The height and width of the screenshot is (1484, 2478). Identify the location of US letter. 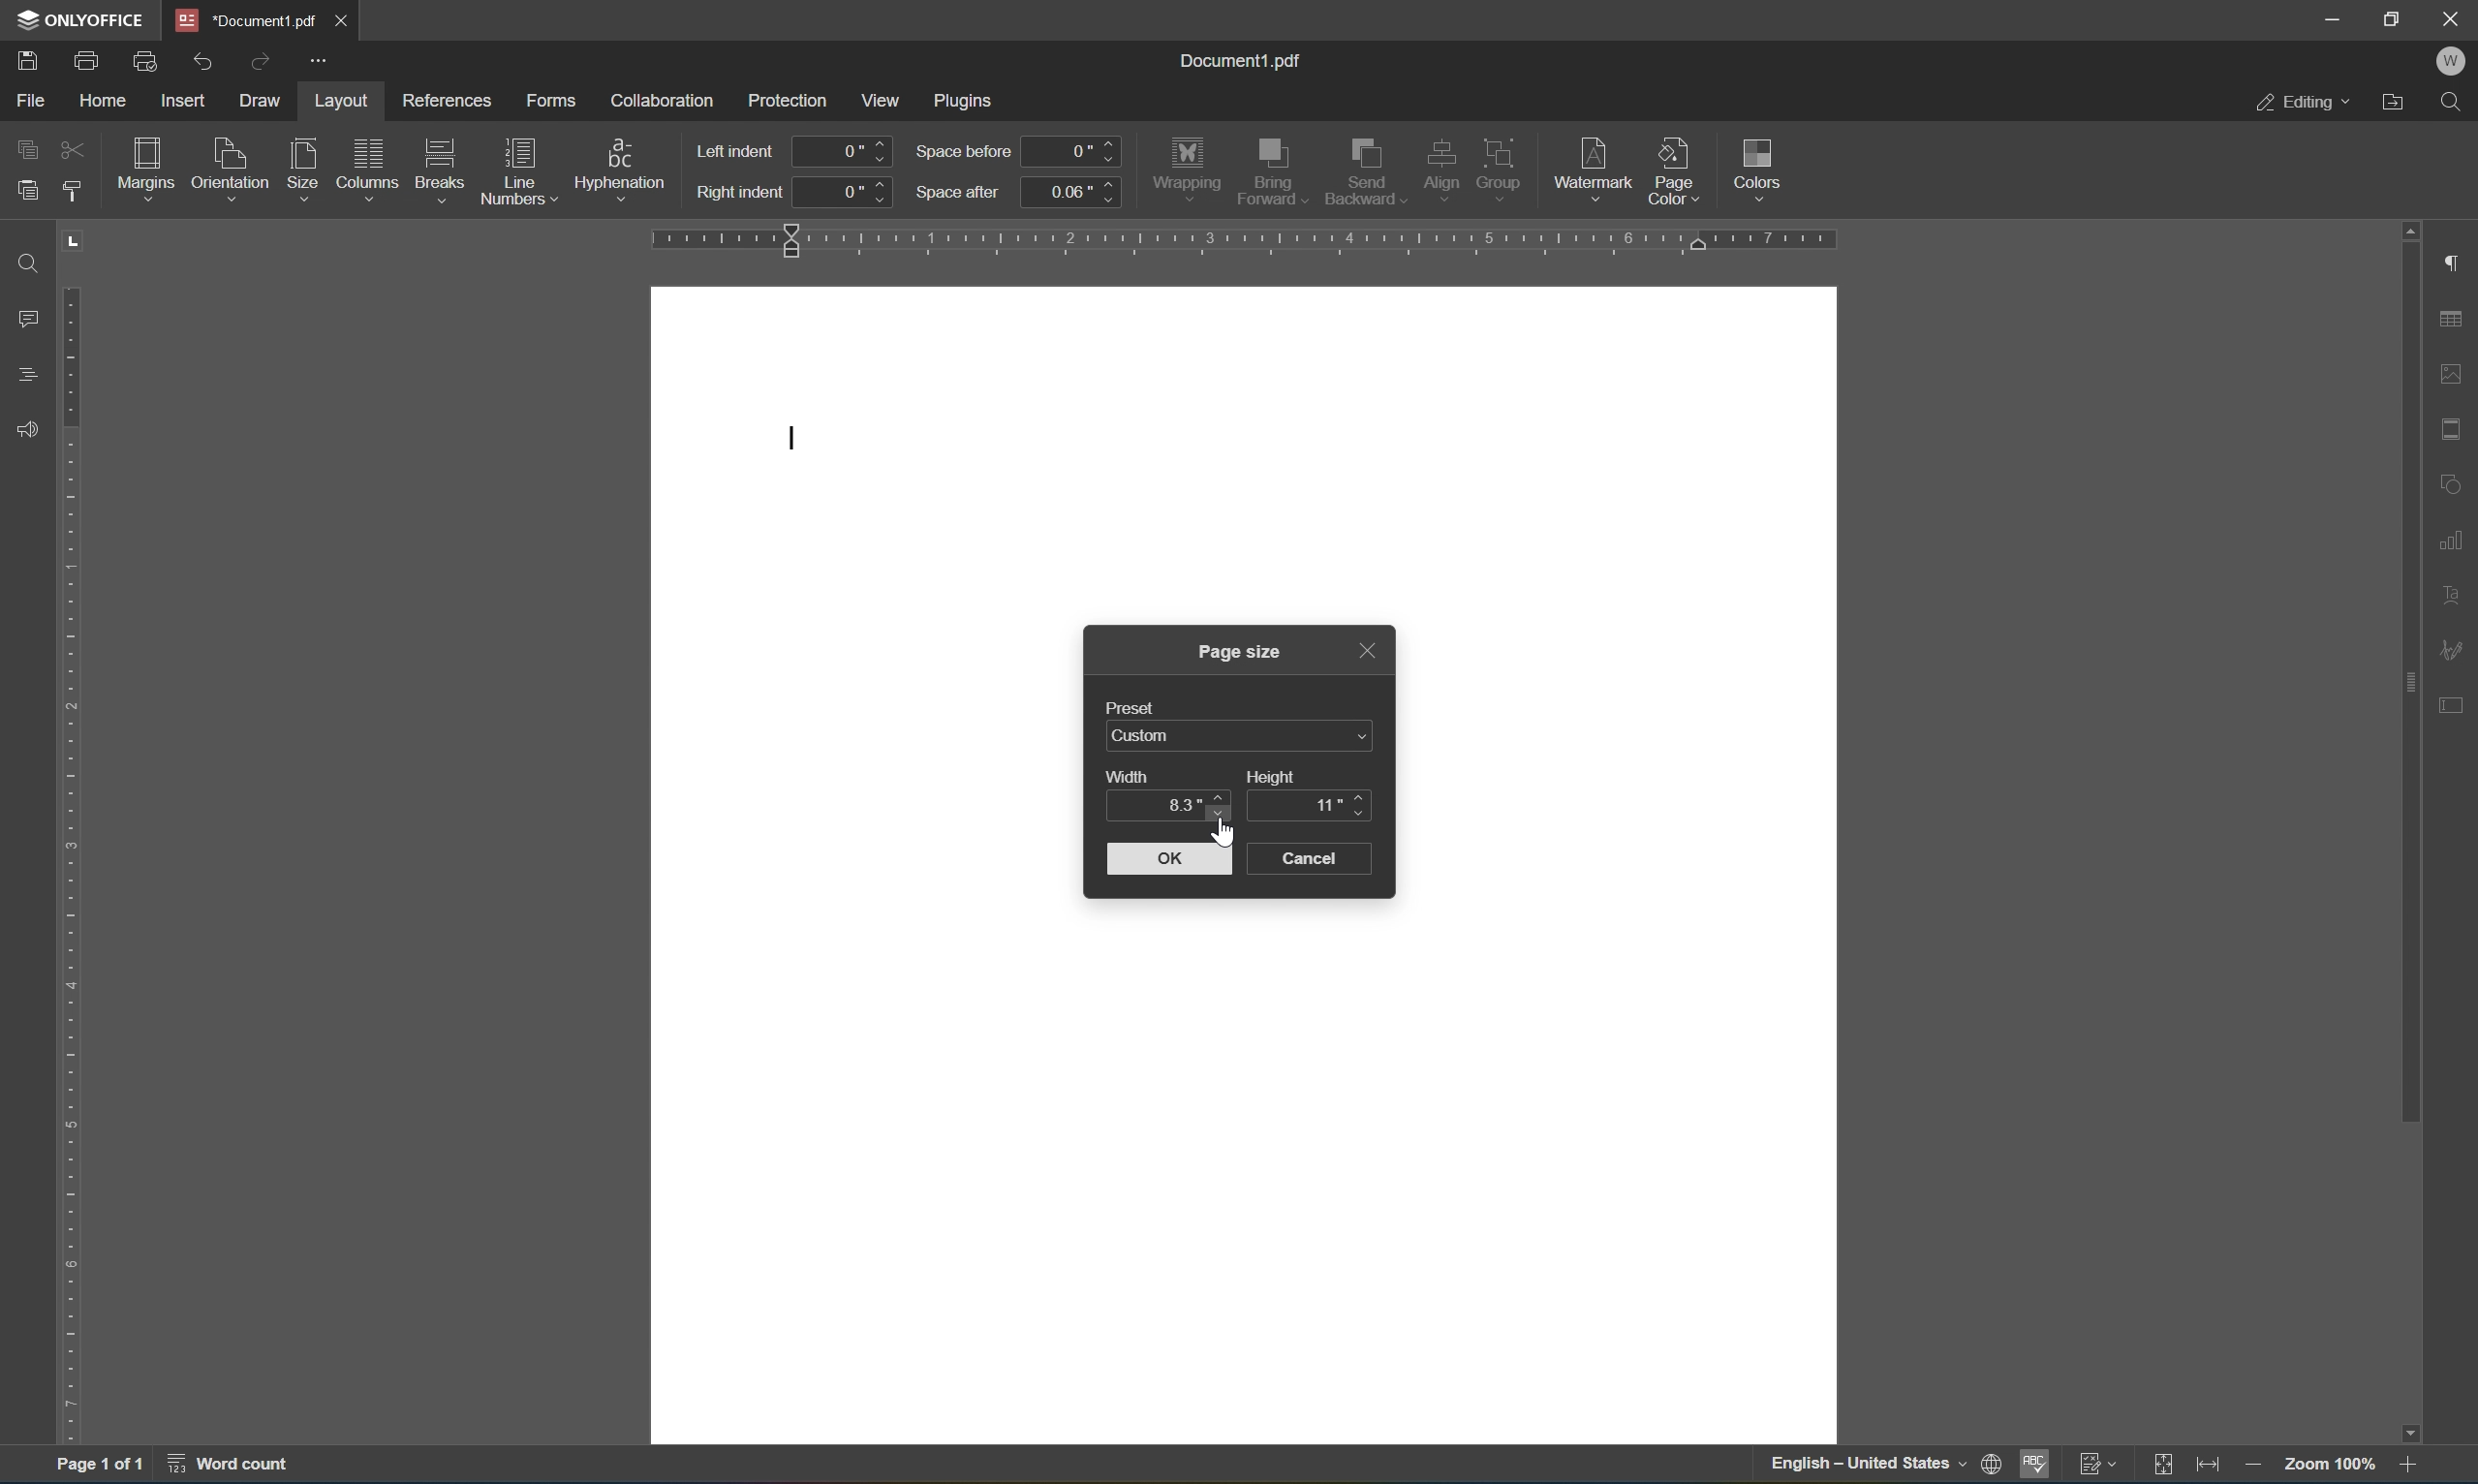
(1242, 737).